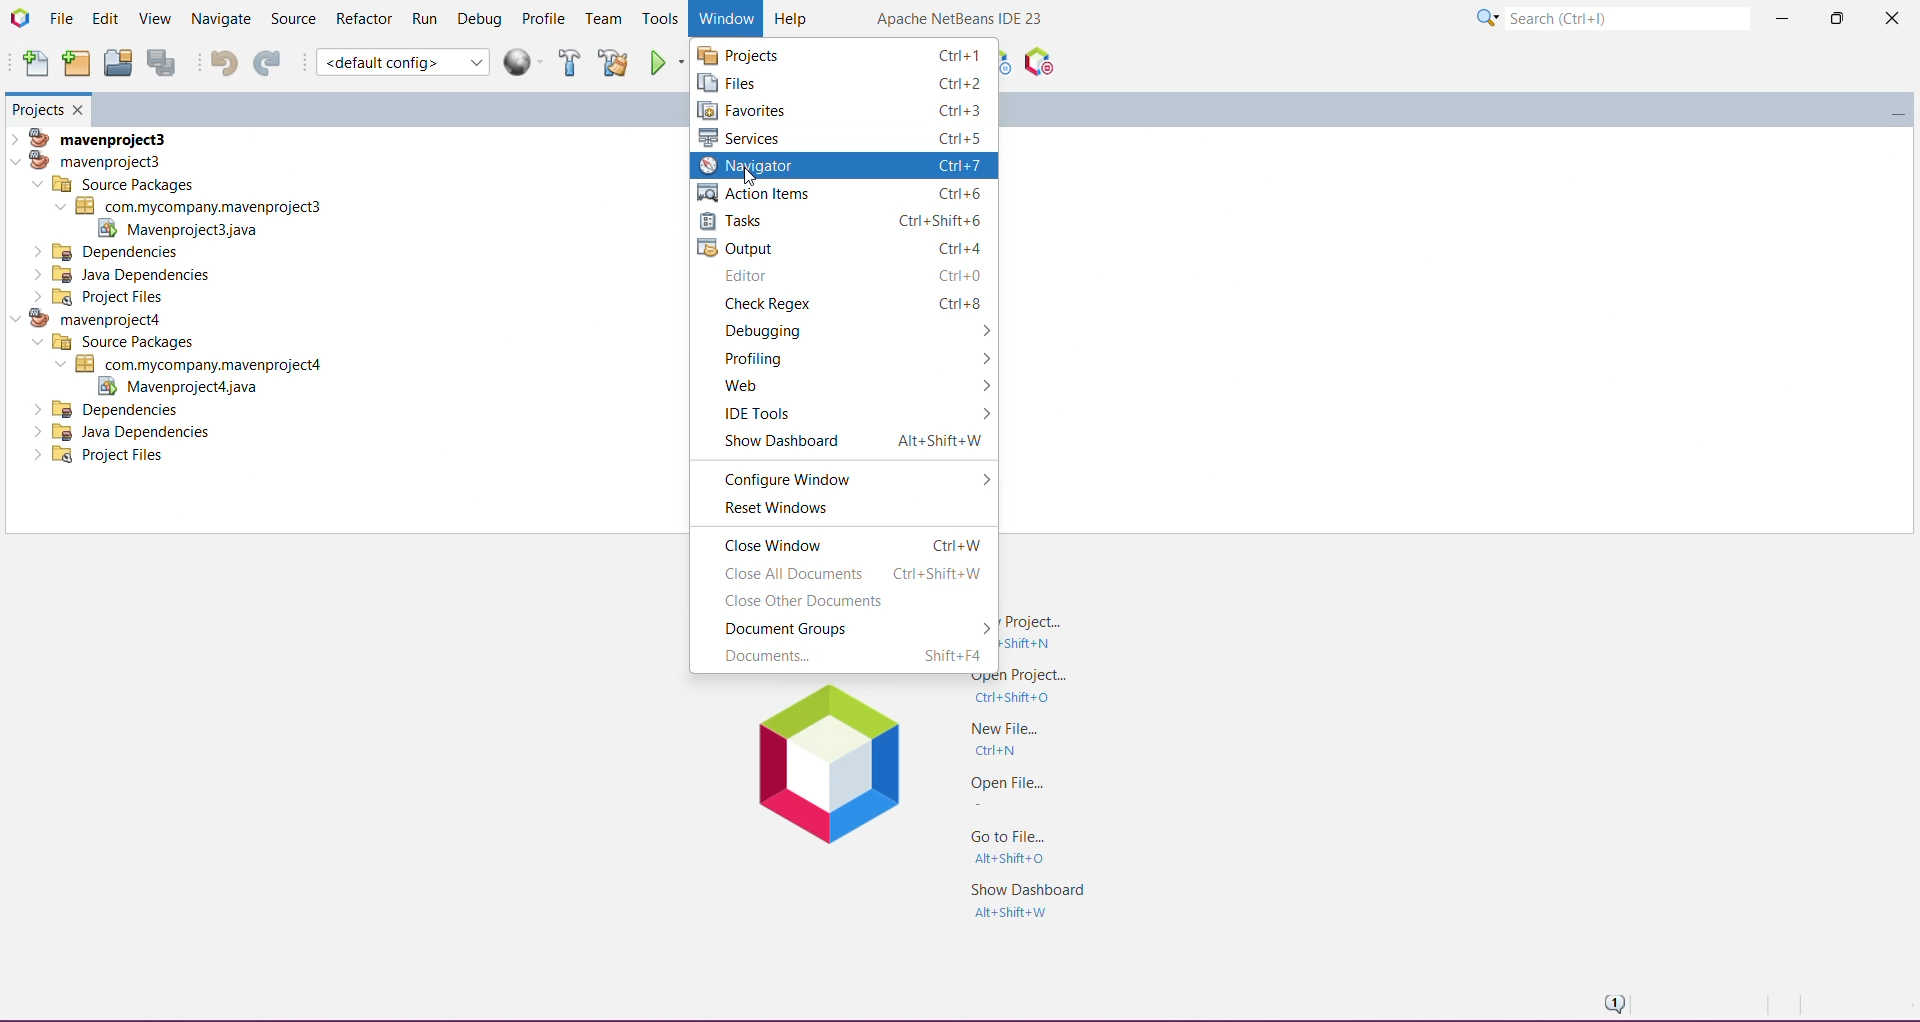 This screenshot has width=1920, height=1022. Describe the element at coordinates (1487, 19) in the screenshot. I see `Click or Press Ctrl+F10 for Category Selection` at that location.